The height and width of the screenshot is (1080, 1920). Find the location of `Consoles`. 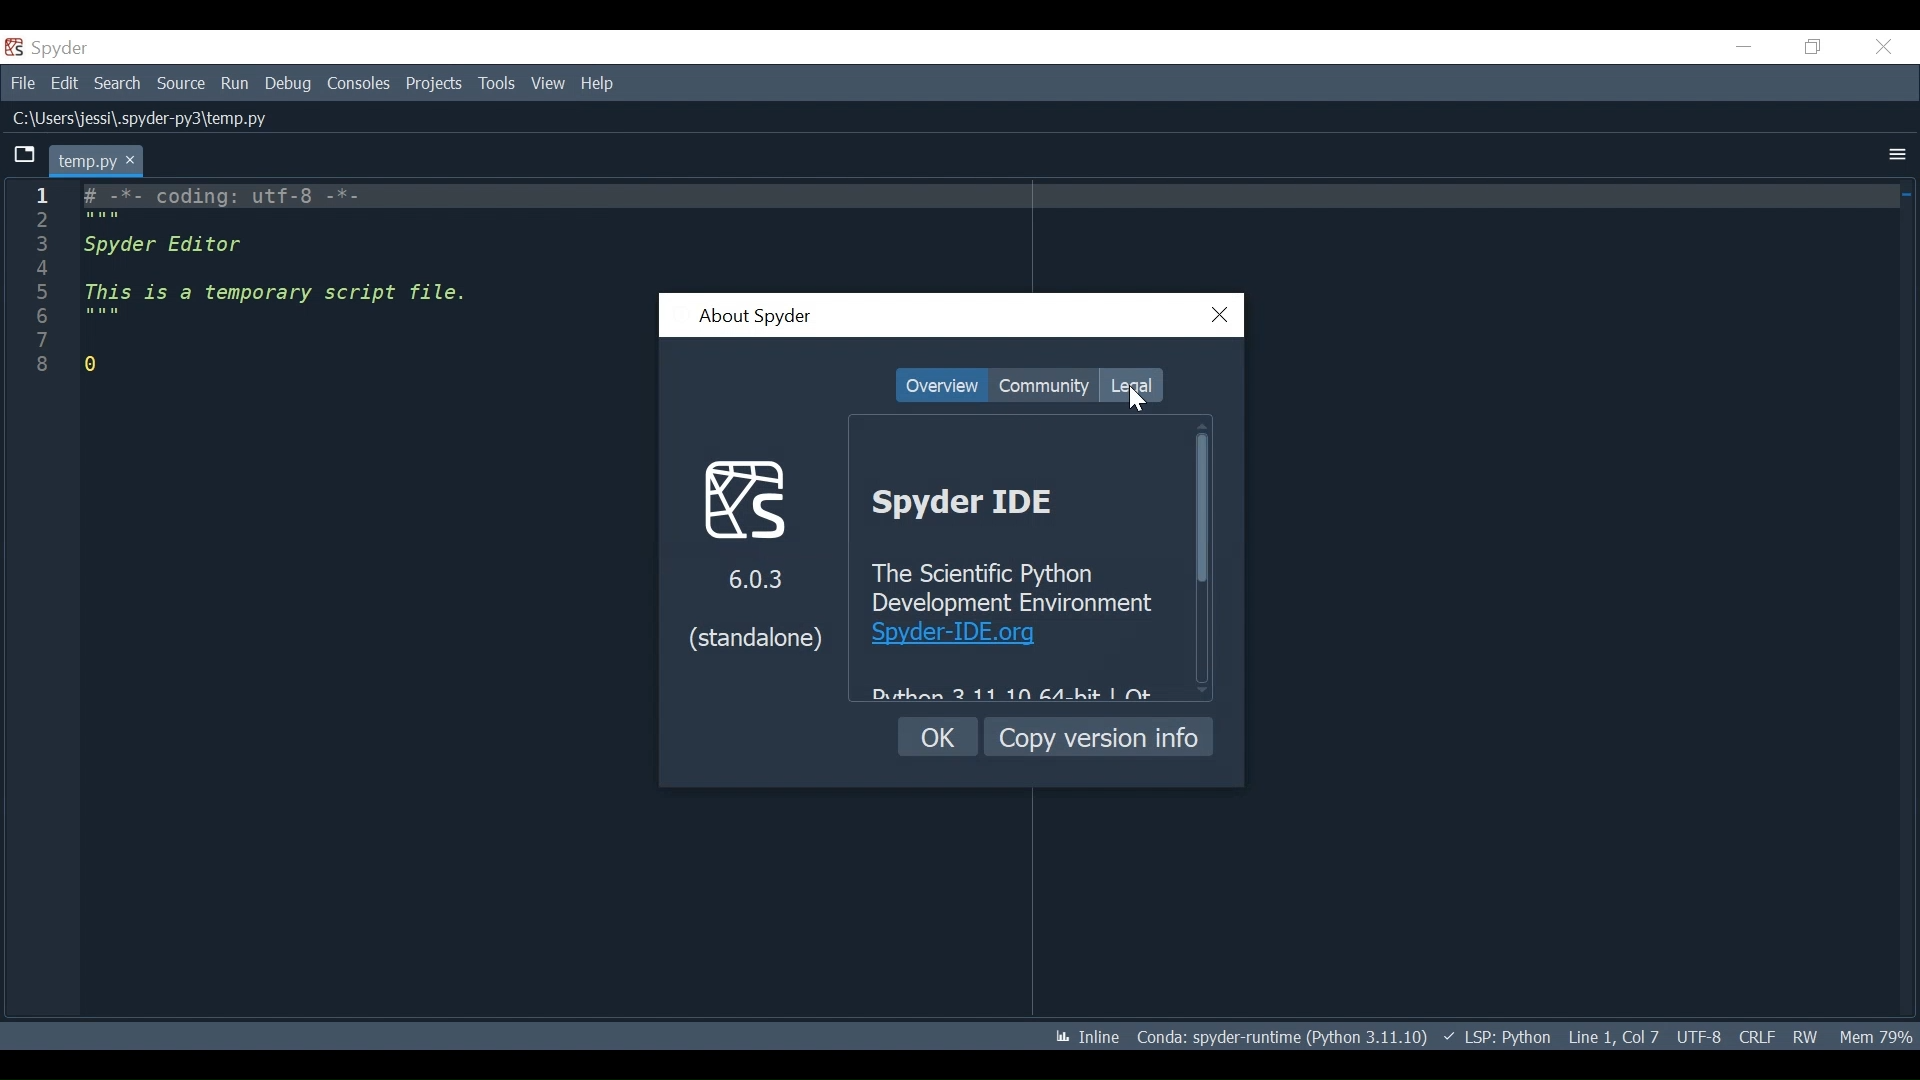

Consoles is located at coordinates (357, 84).